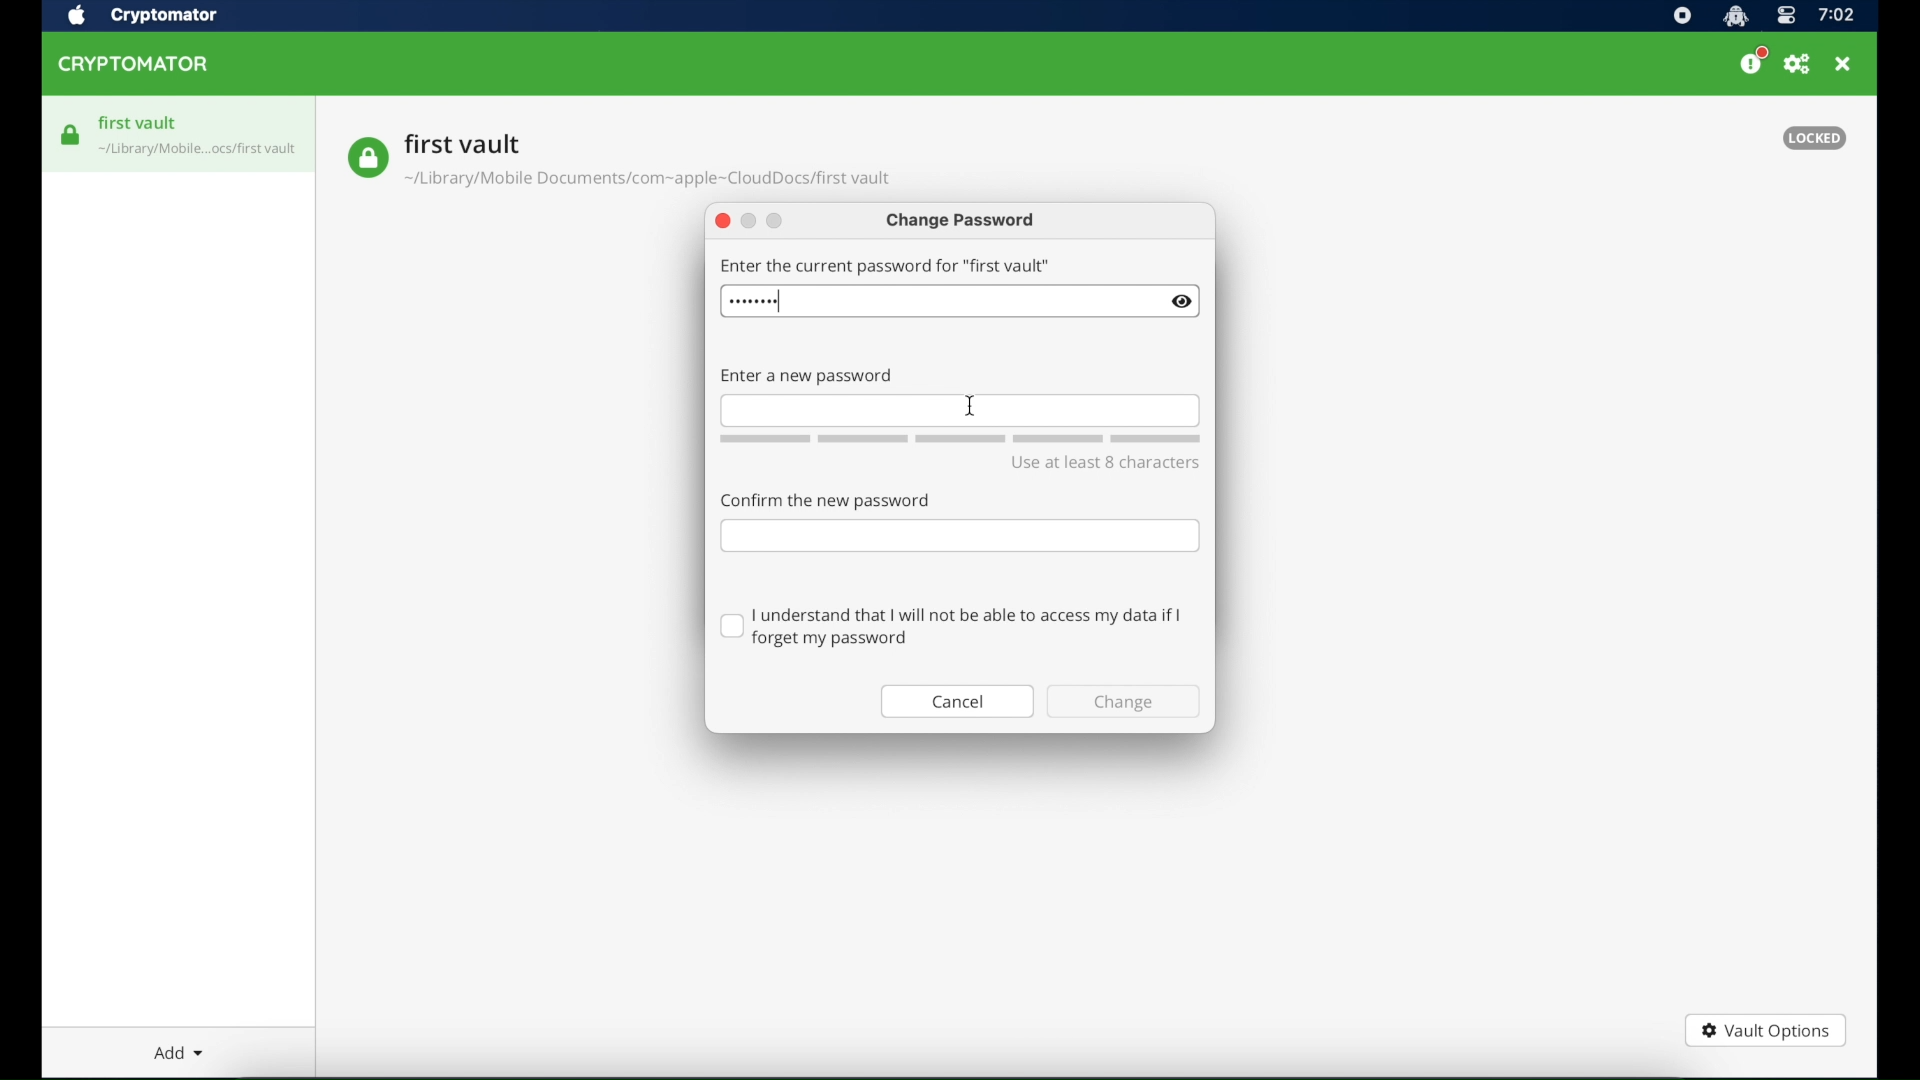 The width and height of the screenshot is (1920, 1080). I want to click on checkbox, so click(953, 627).